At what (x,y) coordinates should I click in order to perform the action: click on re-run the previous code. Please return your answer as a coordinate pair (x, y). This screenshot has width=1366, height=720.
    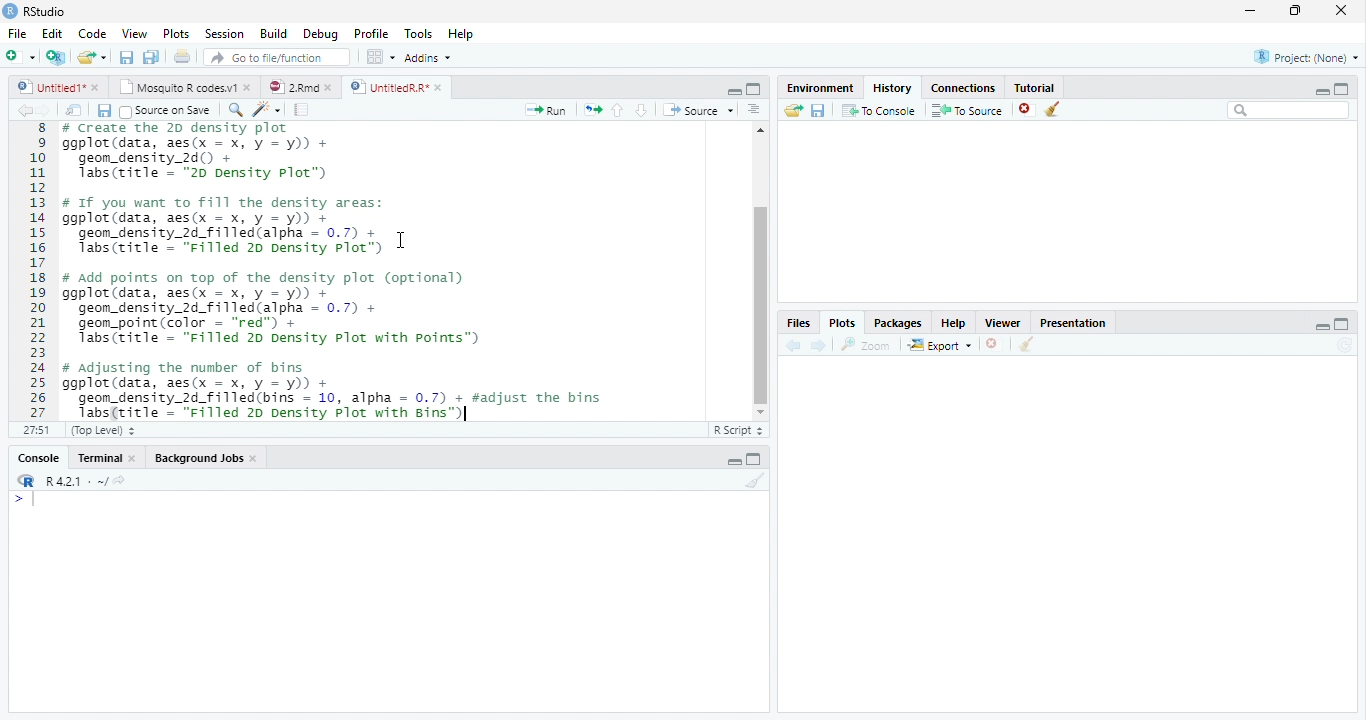
    Looking at the image, I should click on (592, 109).